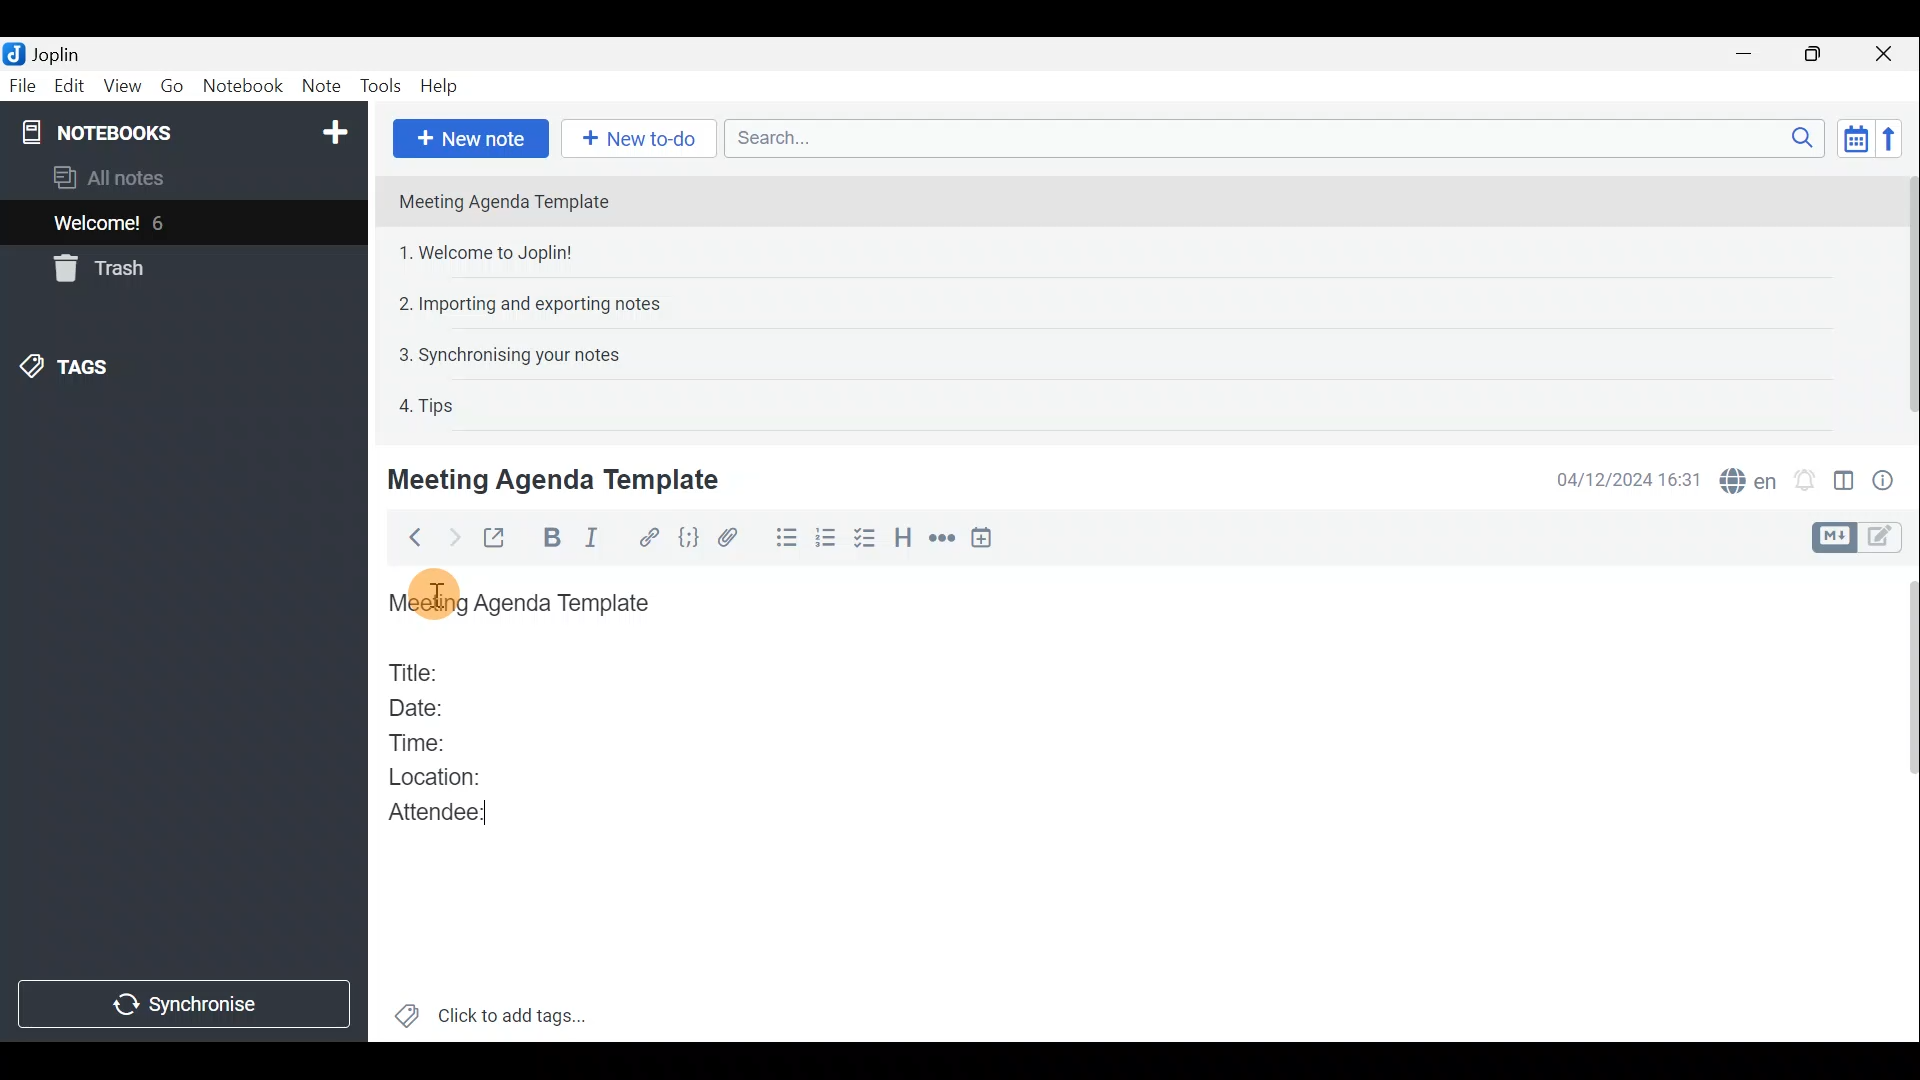  Describe the element at coordinates (1885, 55) in the screenshot. I see `Close` at that location.